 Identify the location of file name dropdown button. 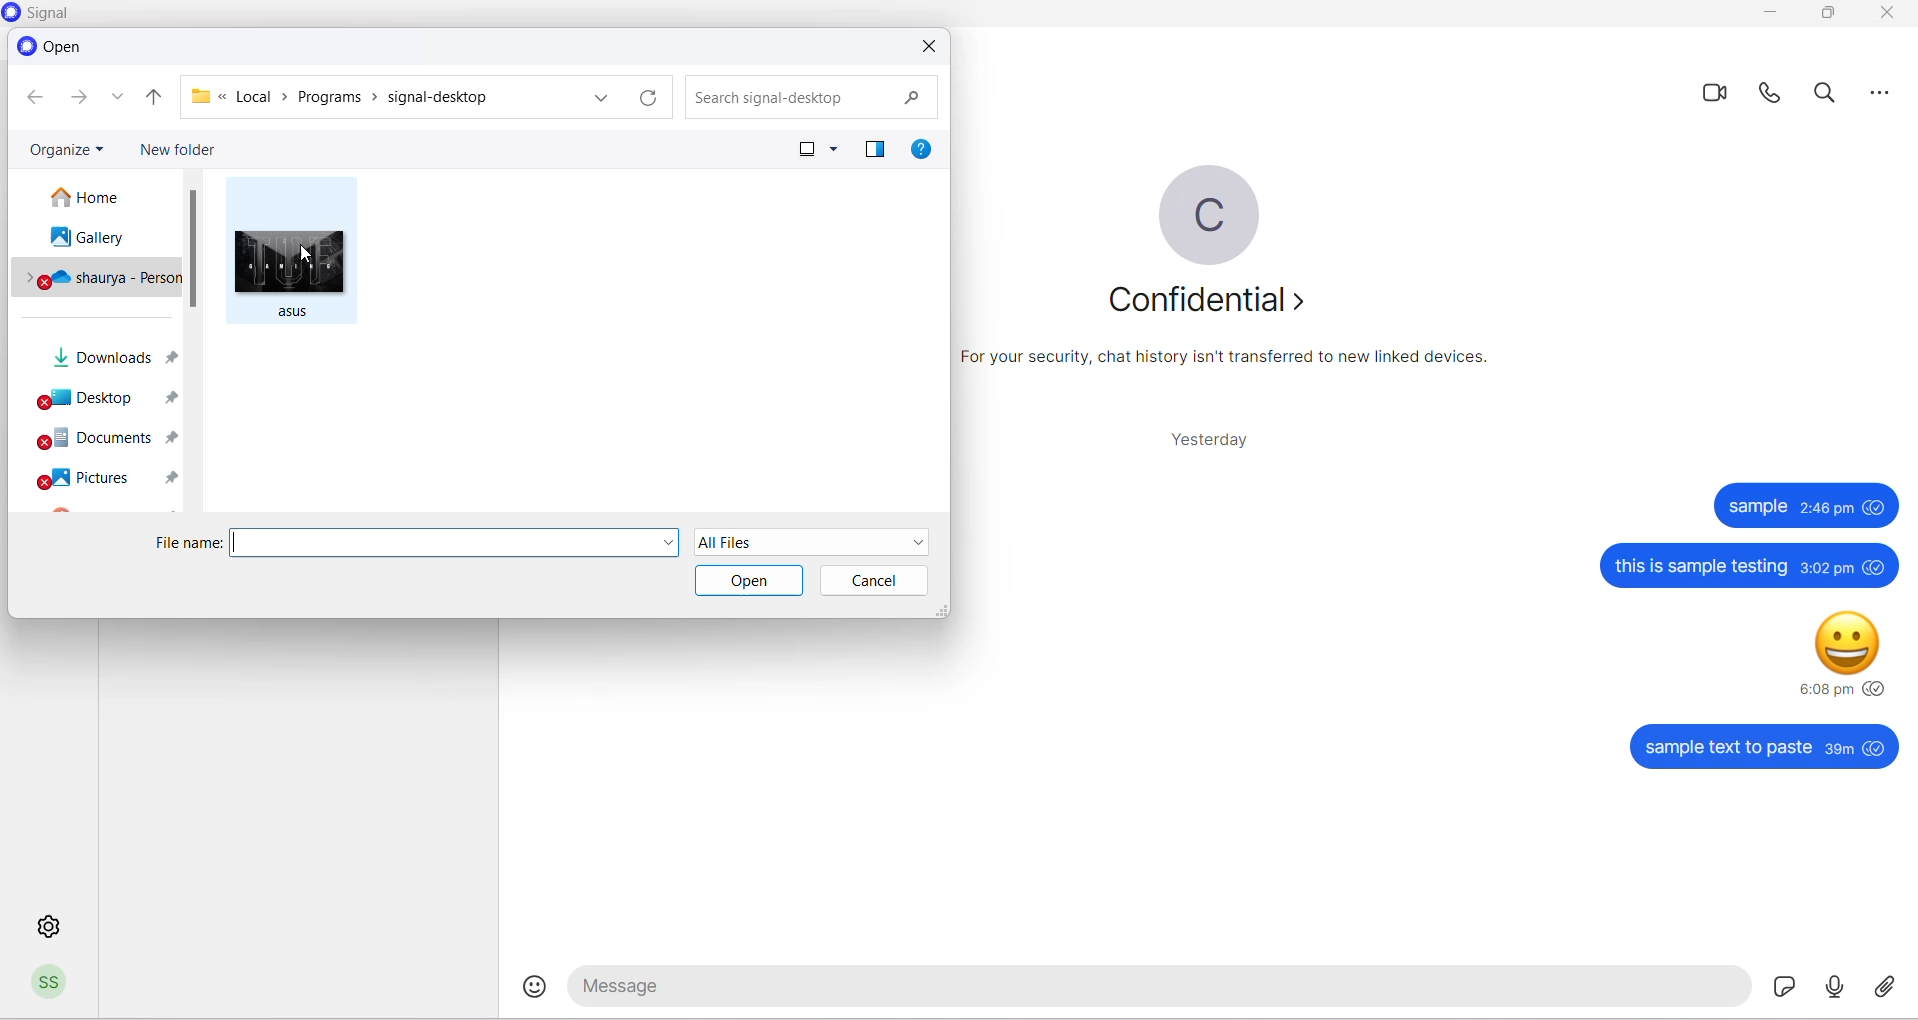
(667, 544).